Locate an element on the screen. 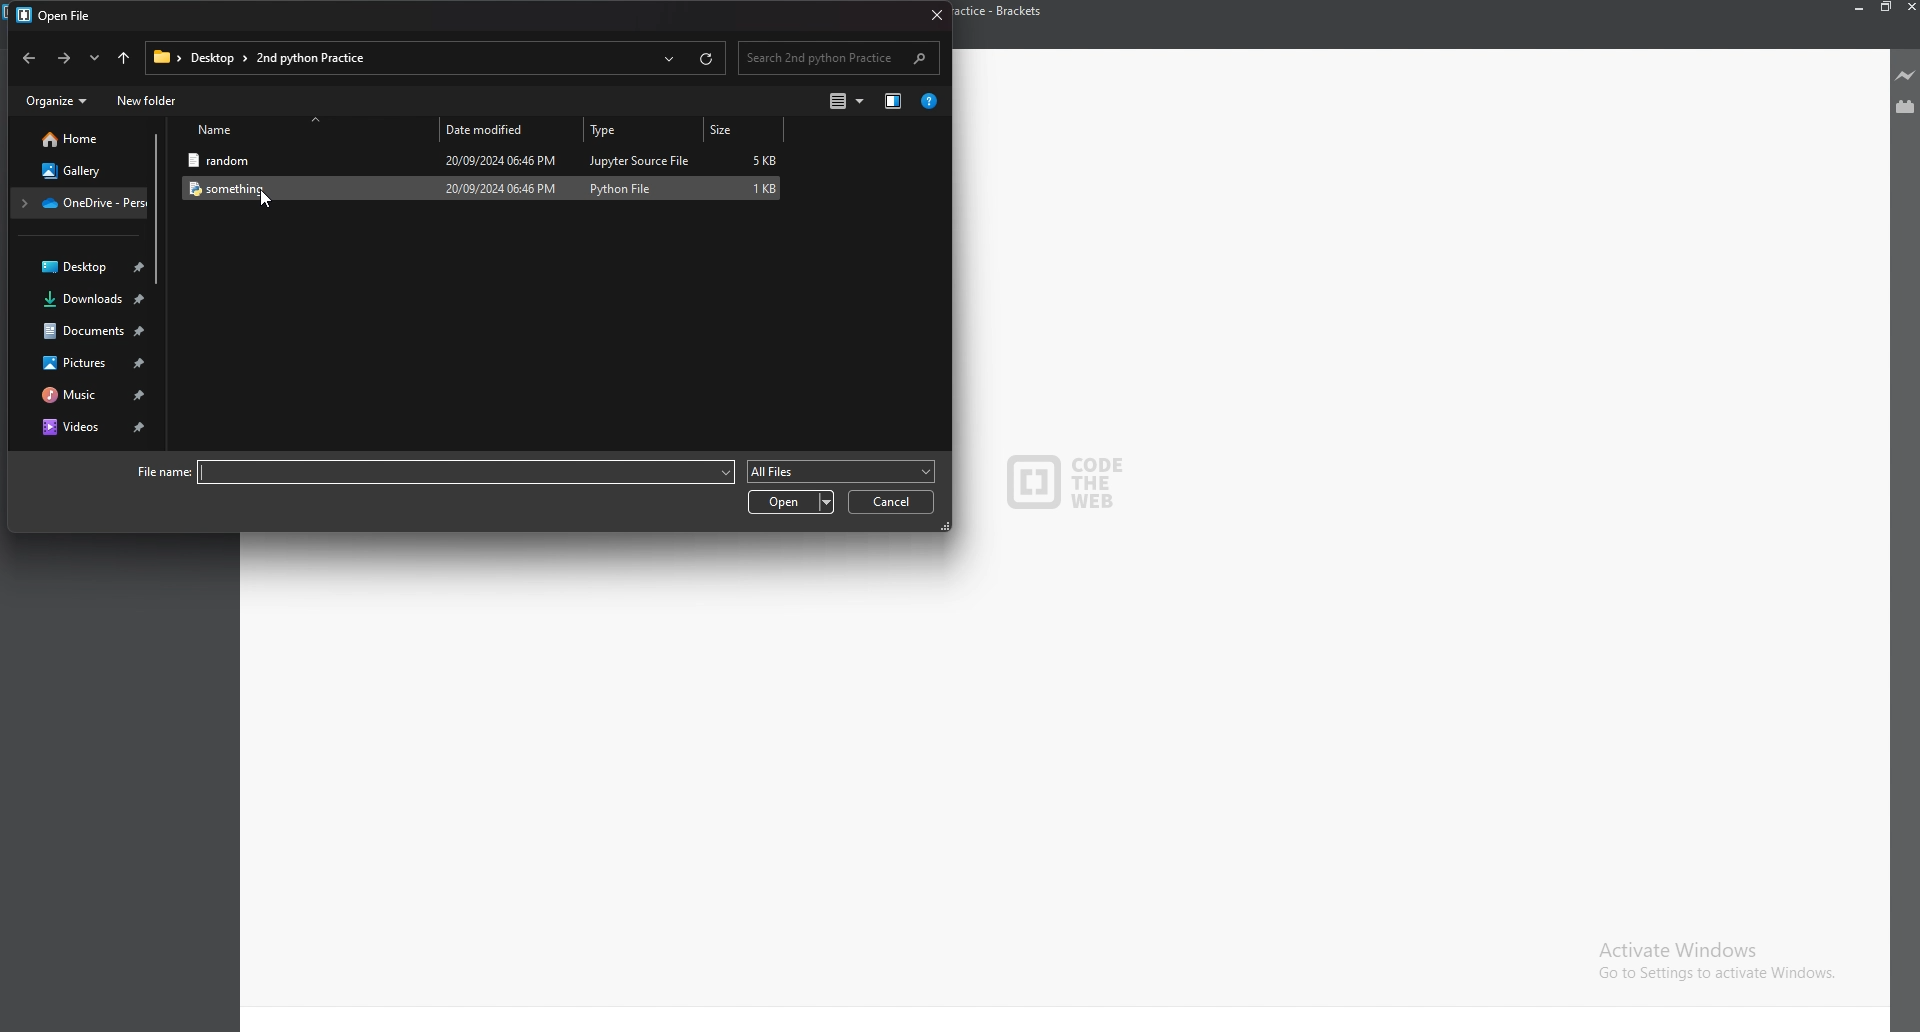 This screenshot has height=1032, width=1920. python file is located at coordinates (622, 187).